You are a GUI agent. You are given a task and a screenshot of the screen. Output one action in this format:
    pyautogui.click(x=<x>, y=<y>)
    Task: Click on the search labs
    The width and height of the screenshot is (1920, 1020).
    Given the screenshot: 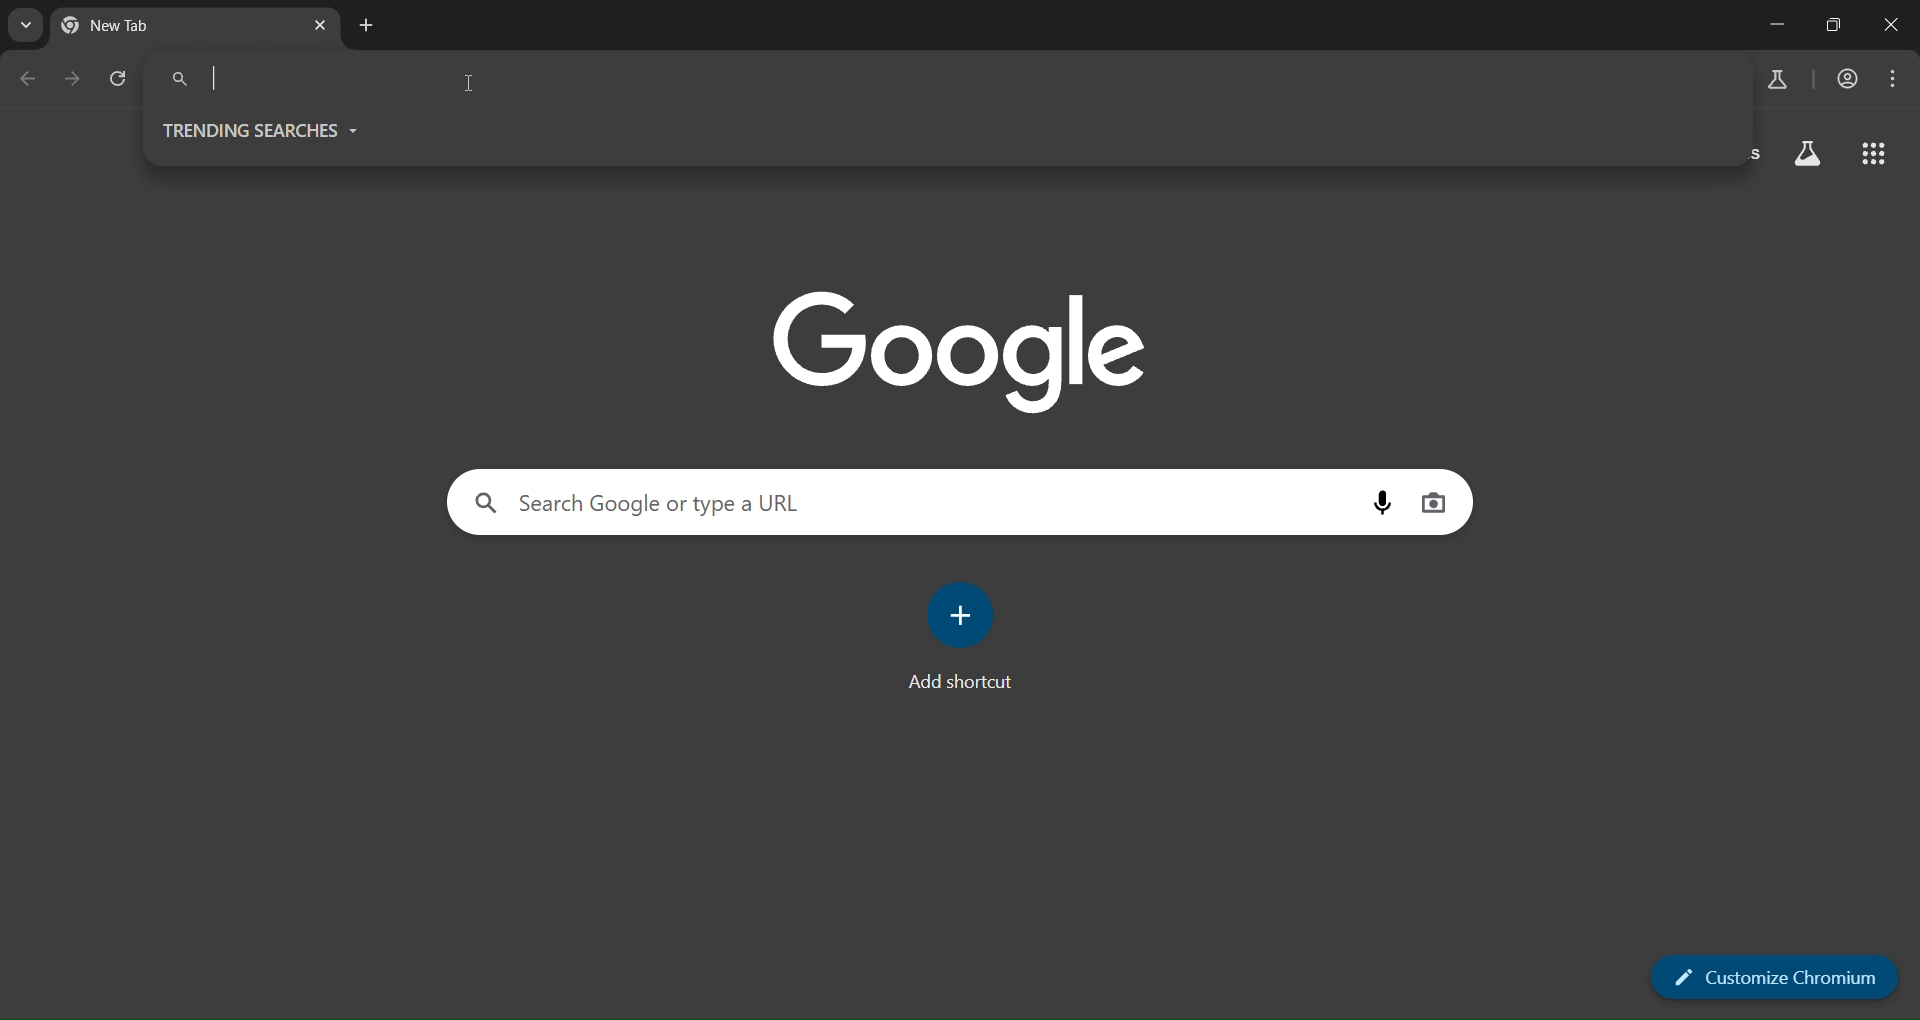 What is the action you would take?
    pyautogui.click(x=1777, y=82)
    